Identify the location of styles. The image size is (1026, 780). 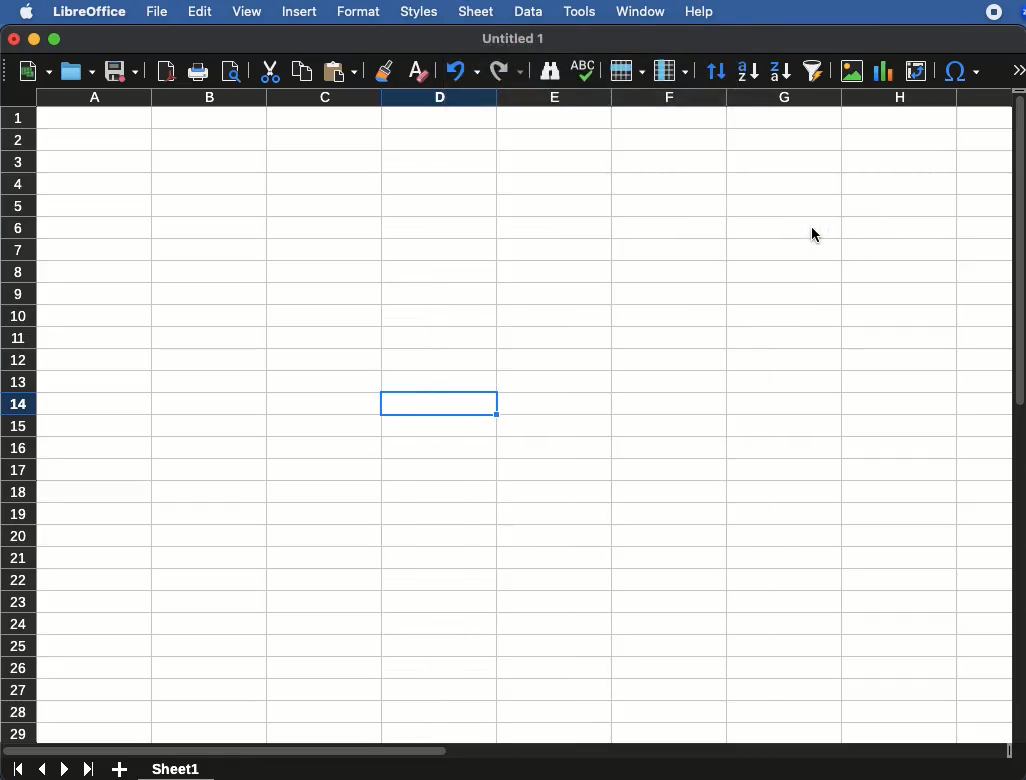
(420, 11).